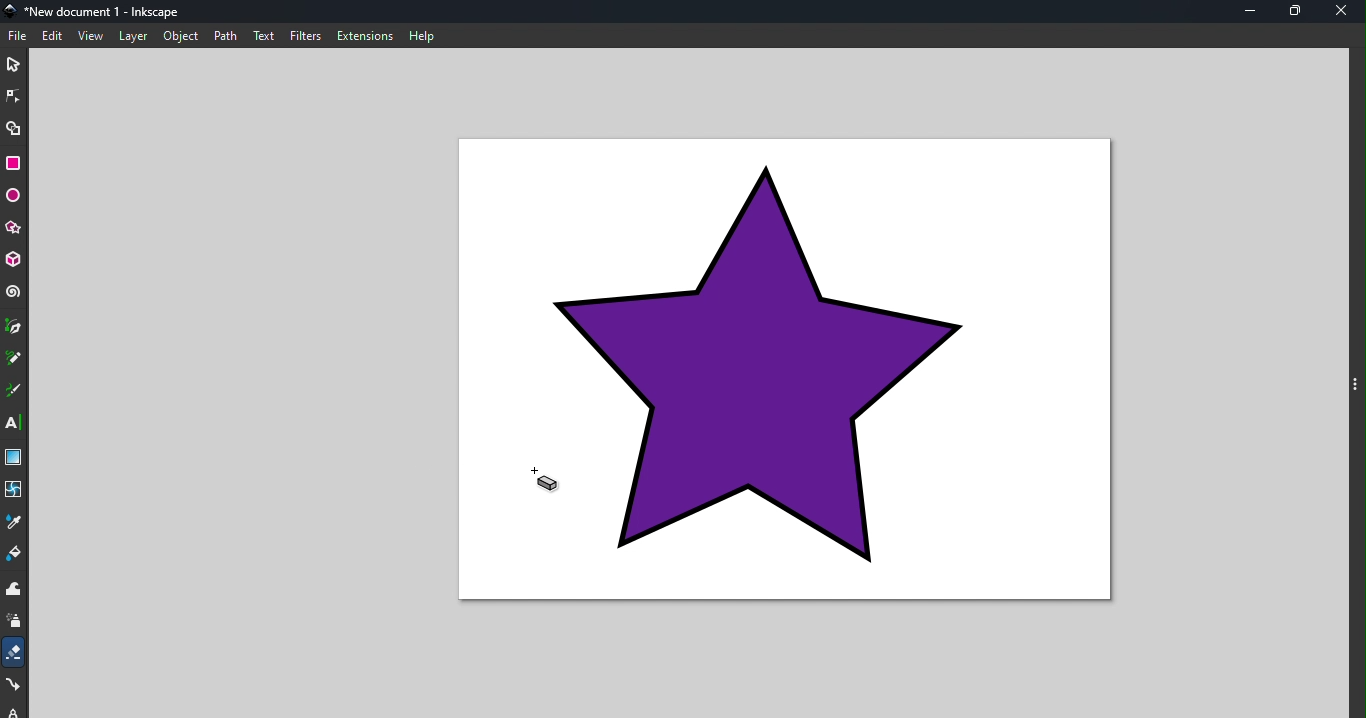 The width and height of the screenshot is (1366, 718). Describe the element at coordinates (15, 95) in the screenshot. I see `node tool` at that location.